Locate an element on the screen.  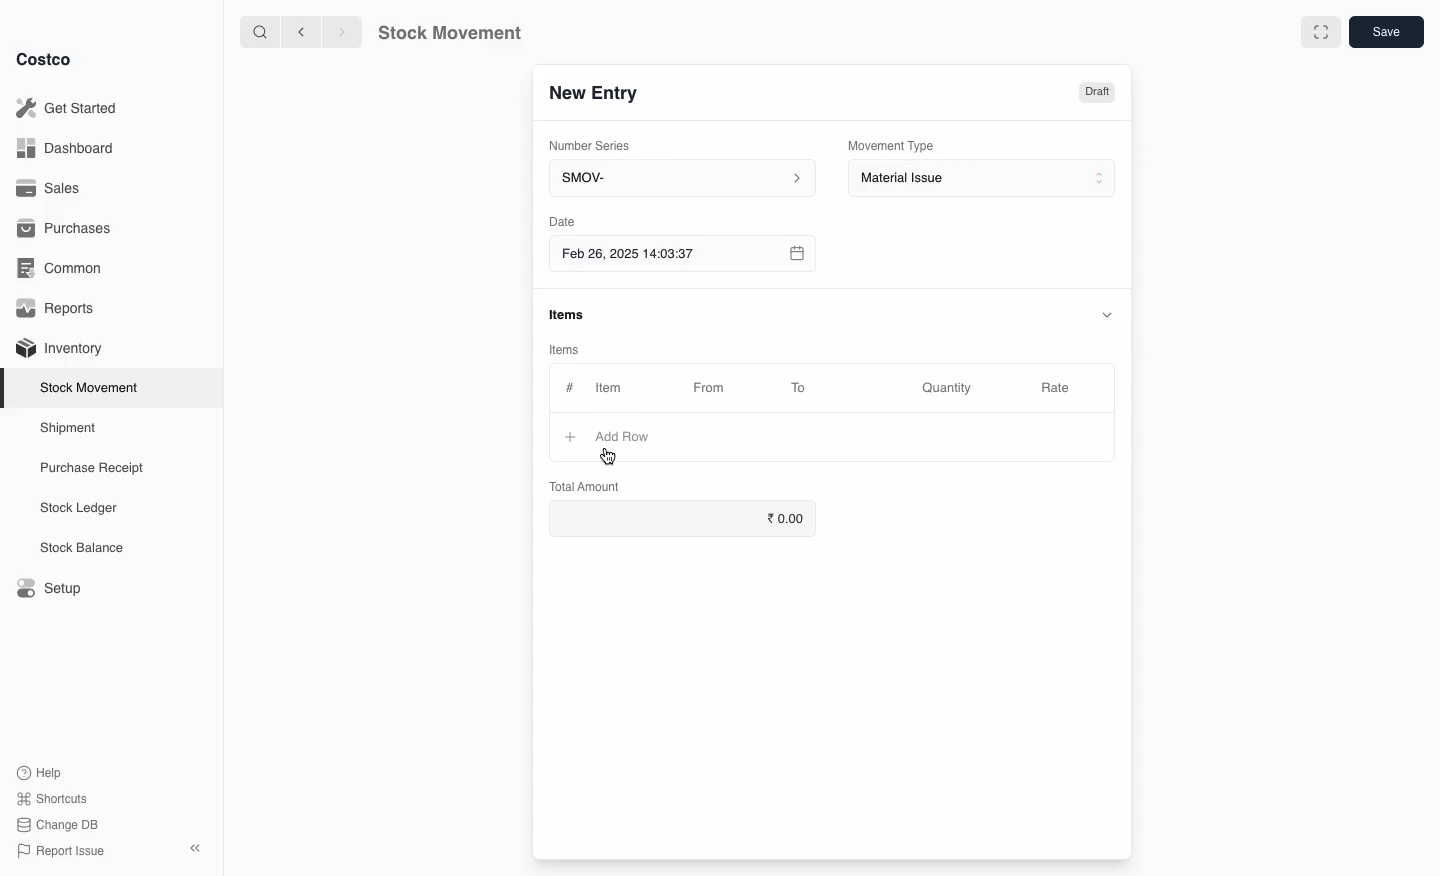
+ is located at coordinates (565, 439).